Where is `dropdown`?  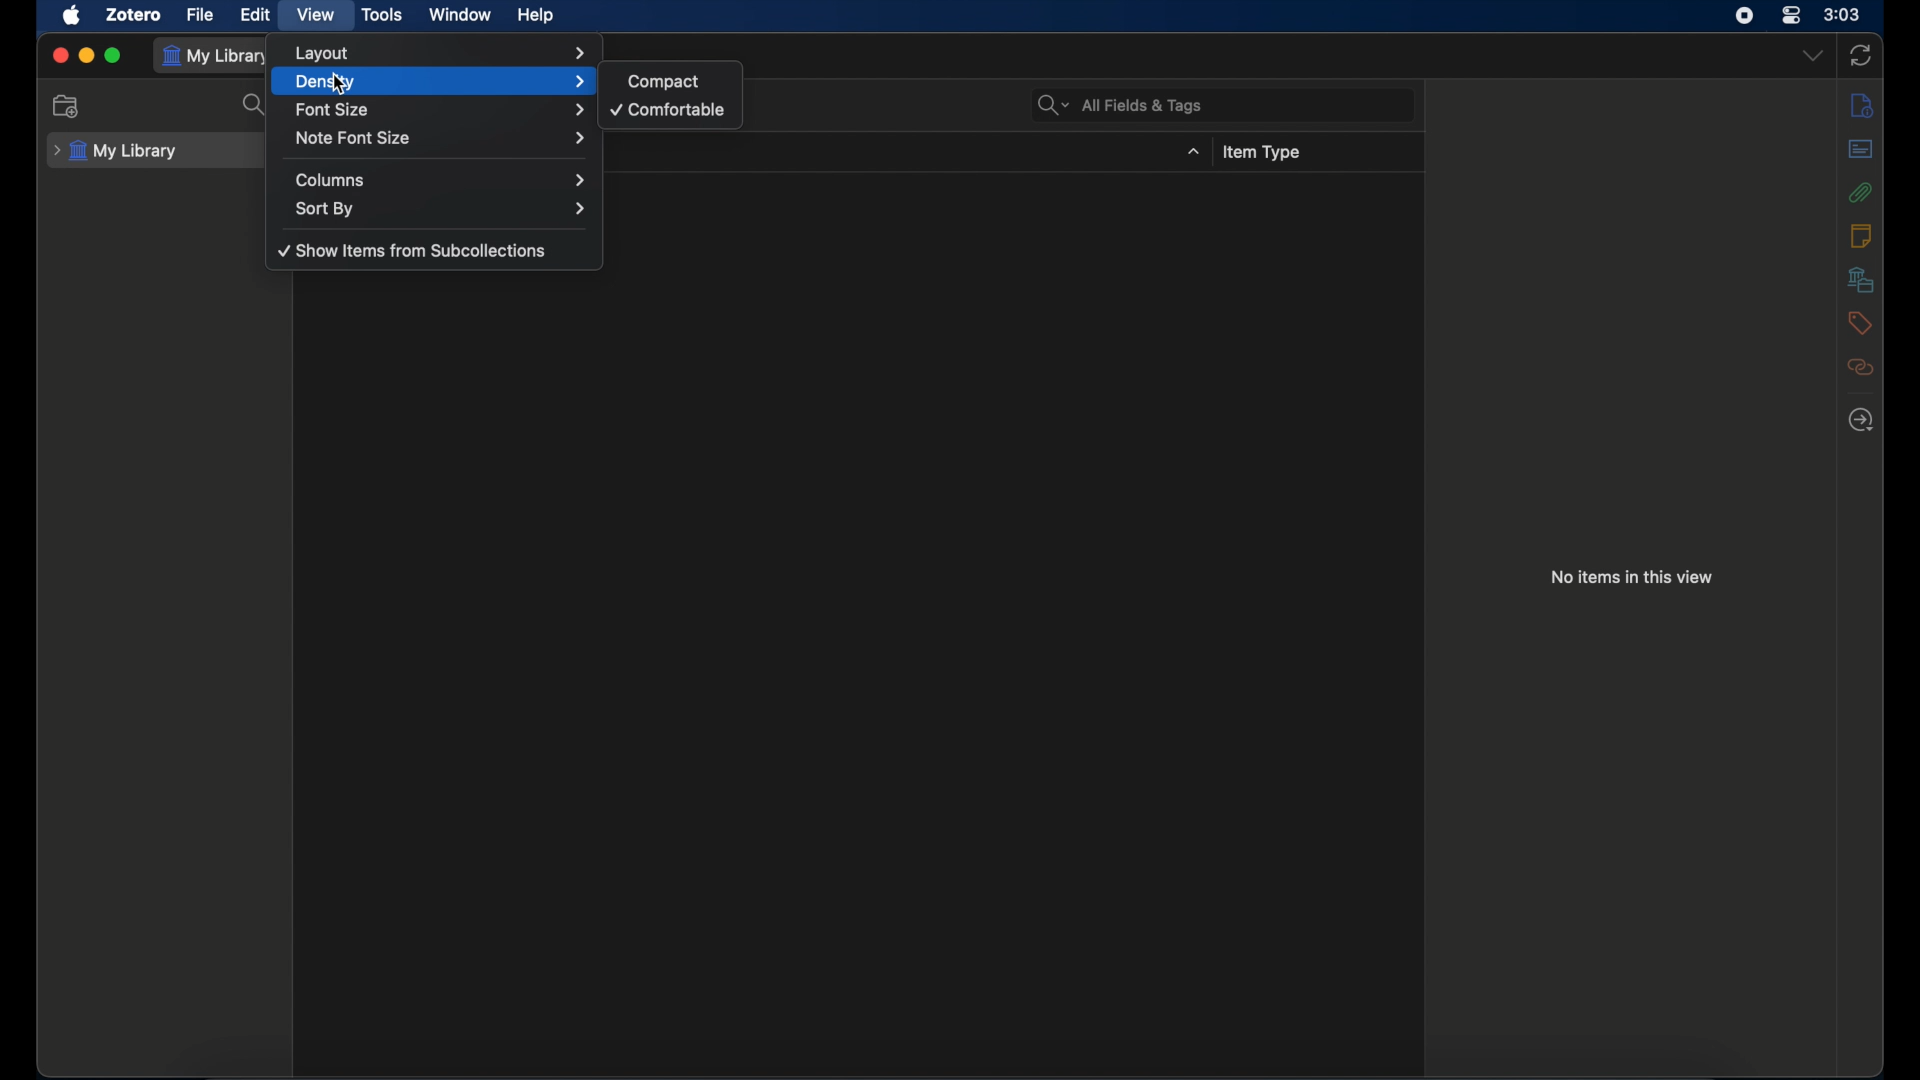
dropdown is located at coordinates (1812, 55).